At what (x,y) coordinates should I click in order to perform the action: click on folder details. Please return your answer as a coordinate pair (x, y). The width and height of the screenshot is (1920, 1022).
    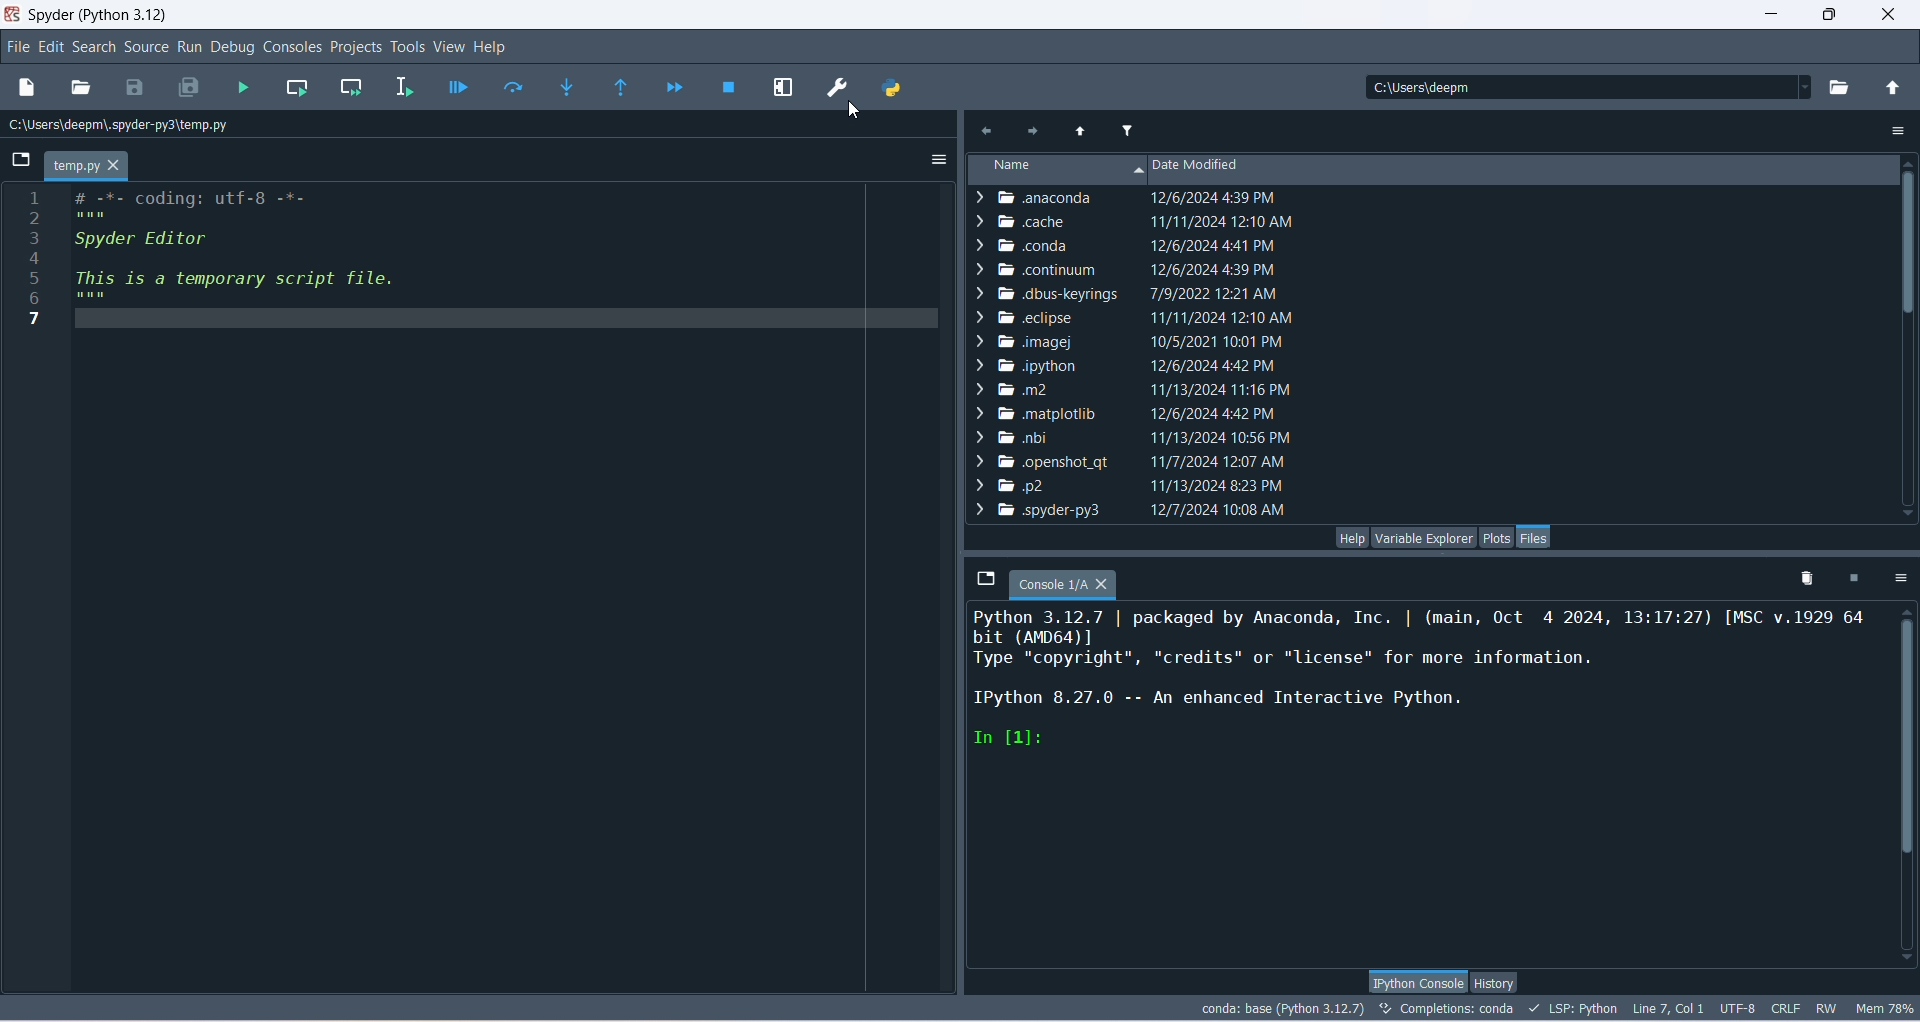
    Looking at the image, I should click on (1132, 412).